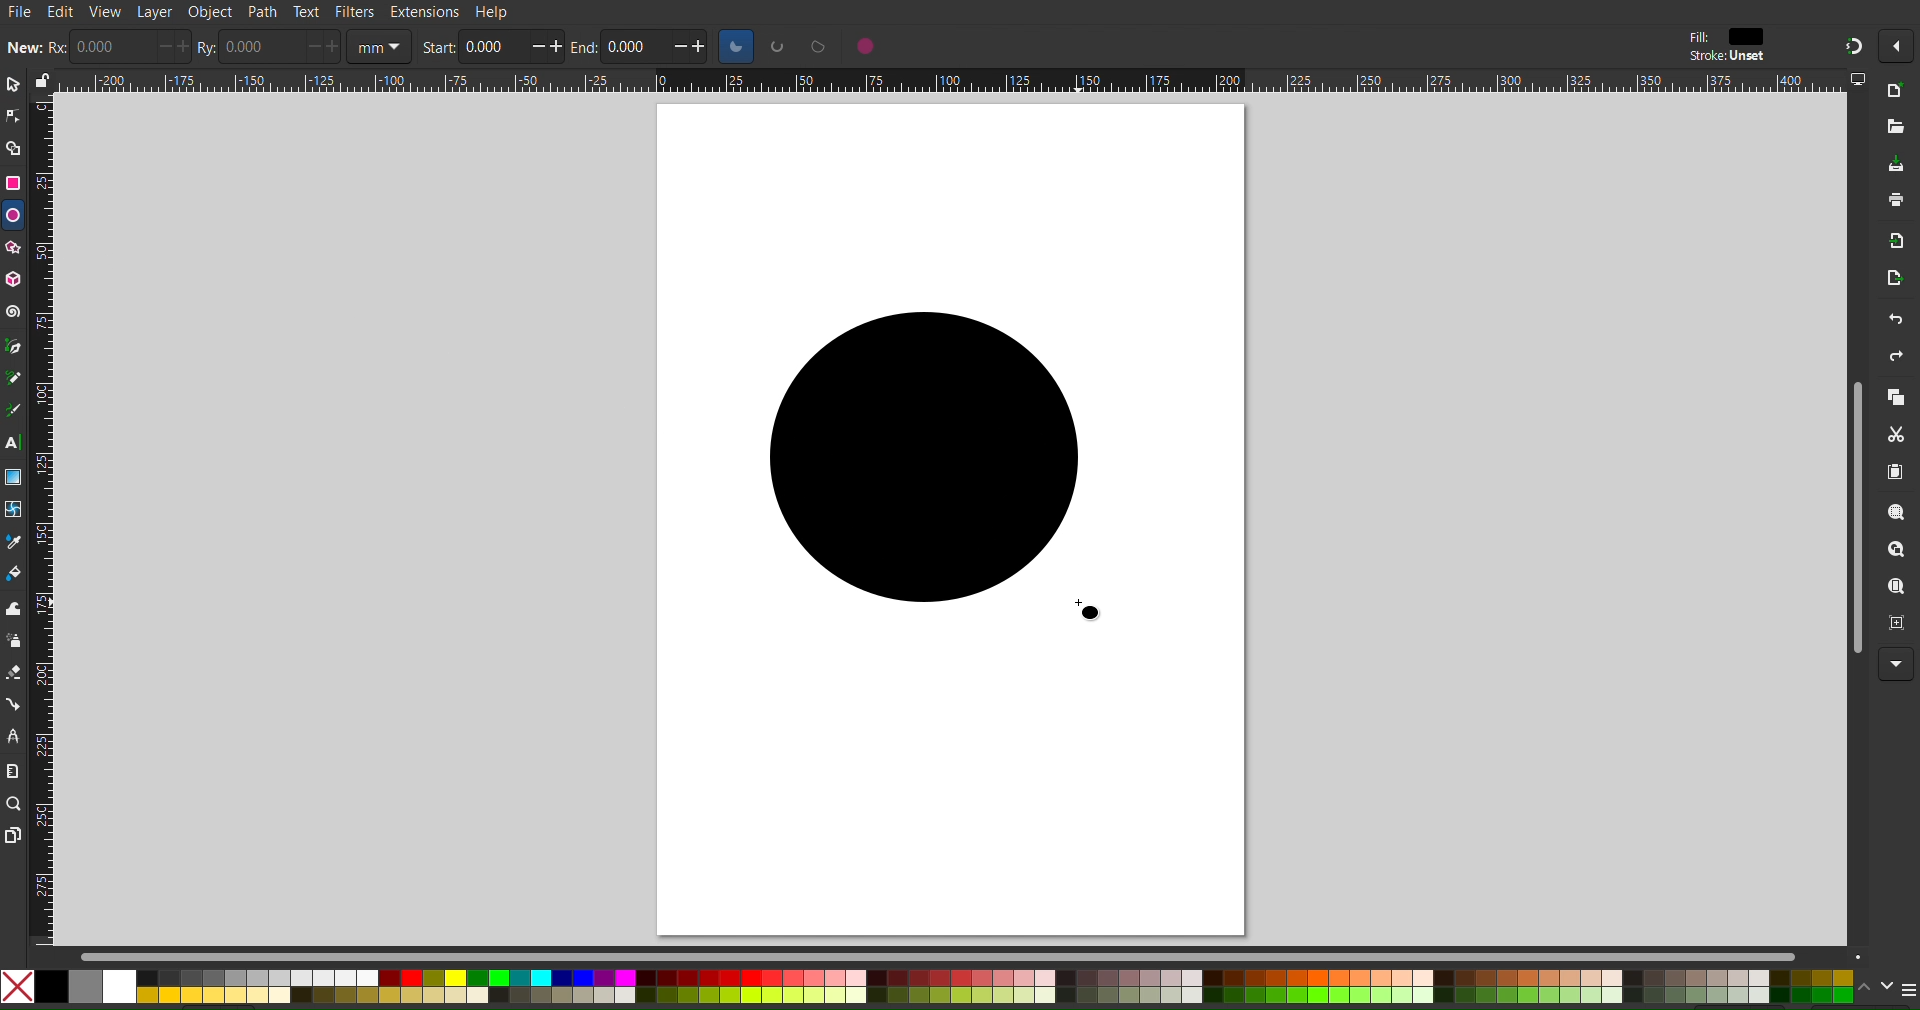 This screenshot has height=1010, width=1920. Describe the element at coordinates (353, 12) in the screenshot. I see `Filters` at that location.